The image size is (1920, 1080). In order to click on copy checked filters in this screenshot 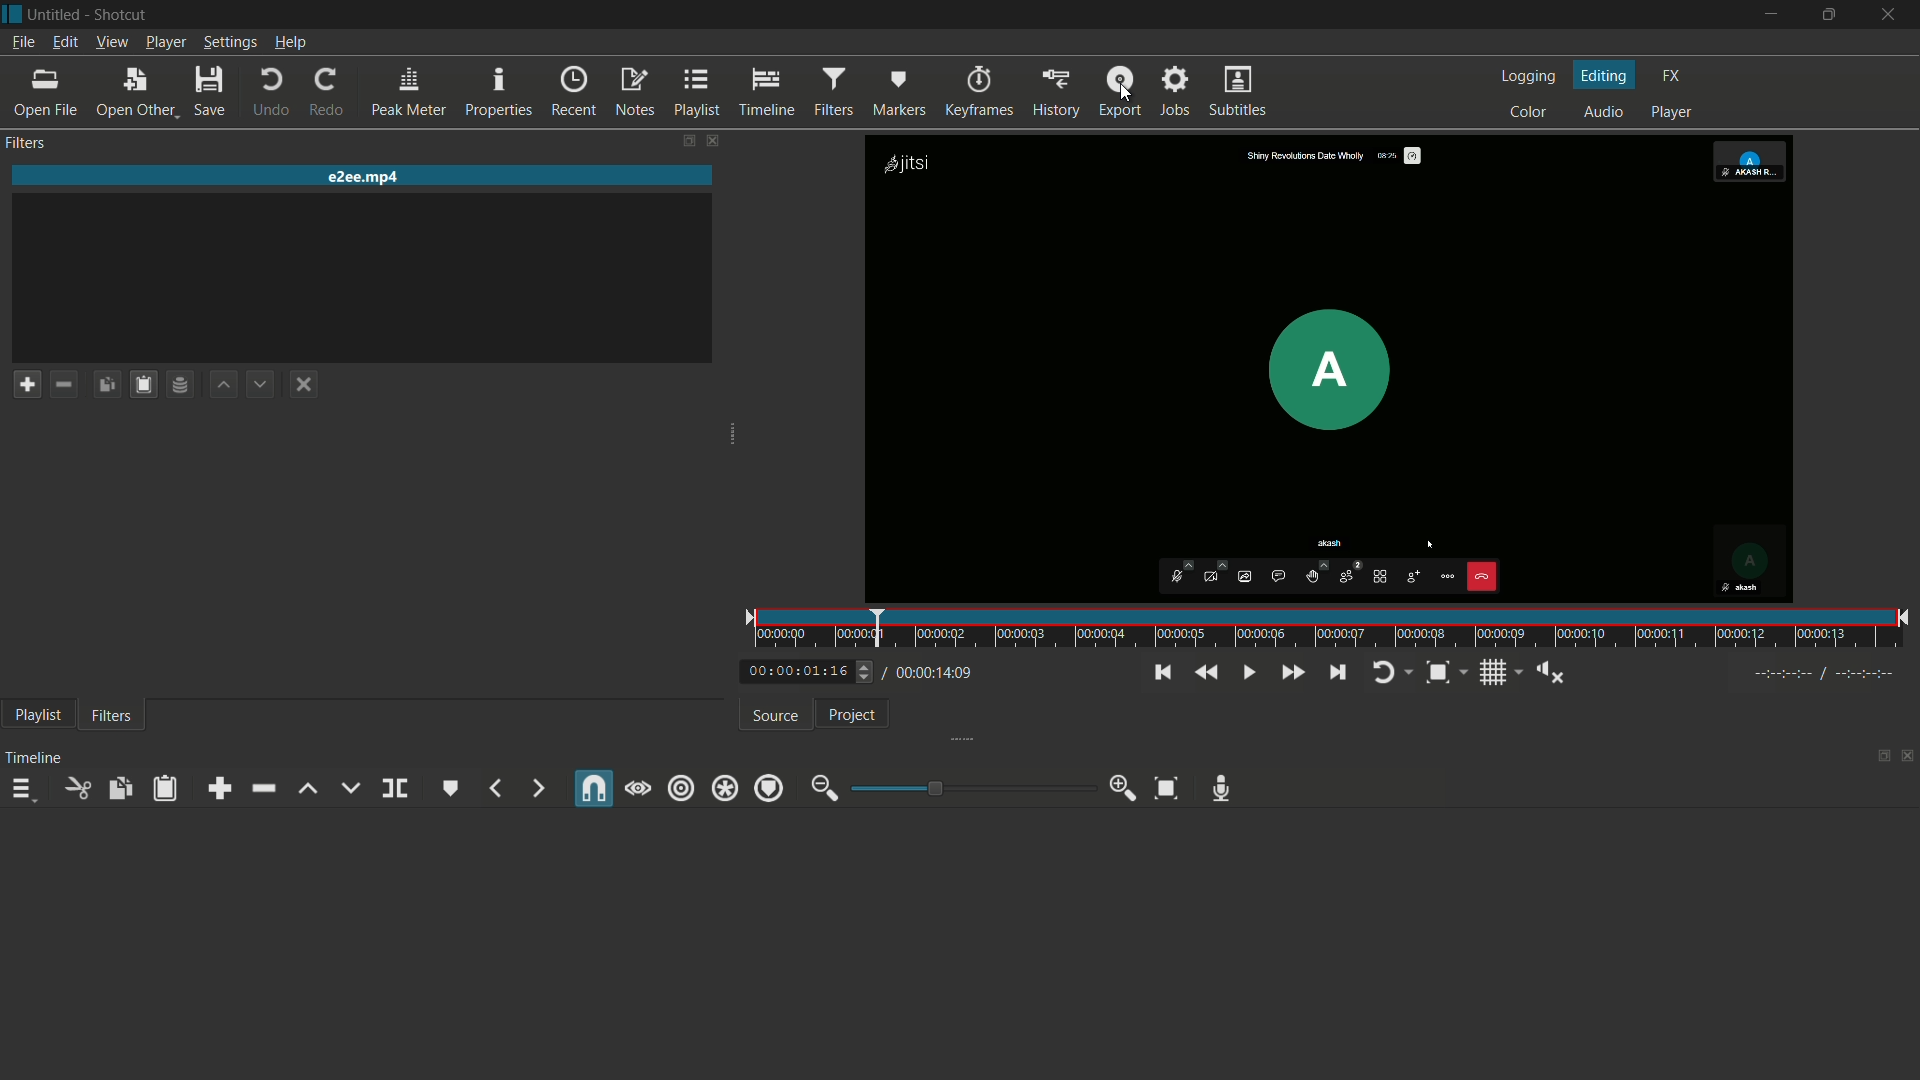, I will do `click(118, 787)`.